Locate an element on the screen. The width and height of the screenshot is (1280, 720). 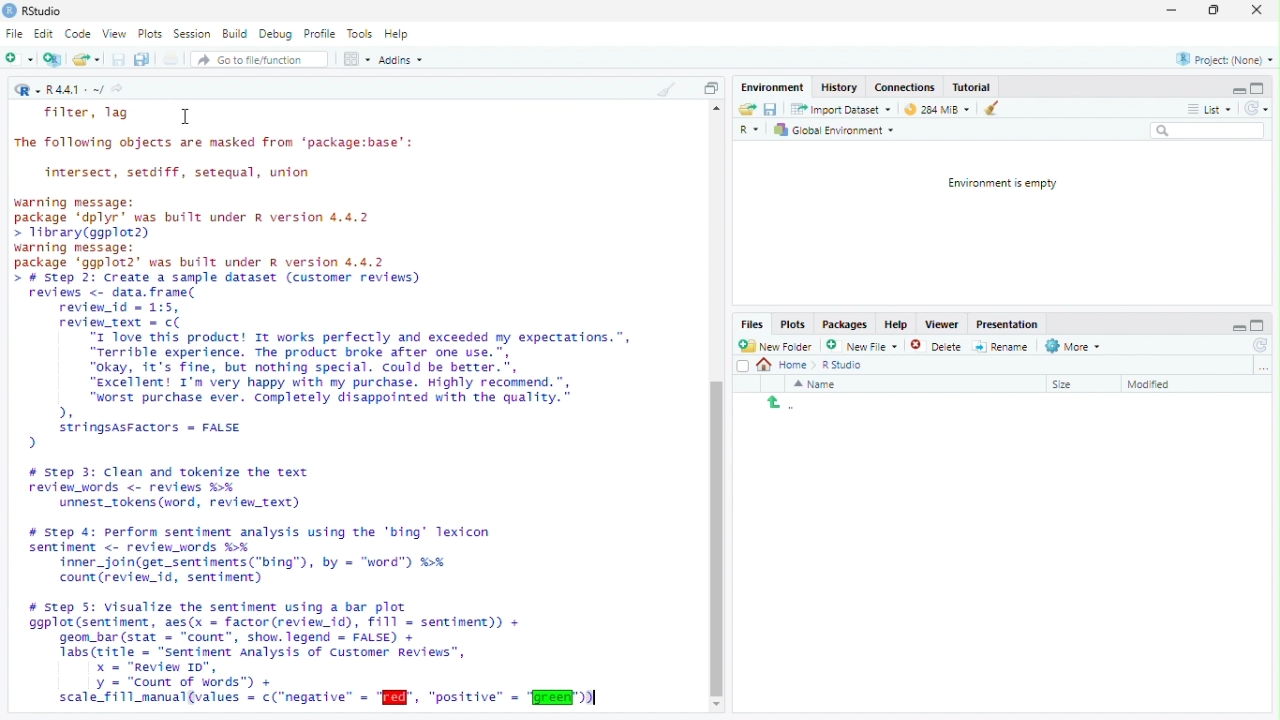
Refresh  is located at coordinates (1256, 108).